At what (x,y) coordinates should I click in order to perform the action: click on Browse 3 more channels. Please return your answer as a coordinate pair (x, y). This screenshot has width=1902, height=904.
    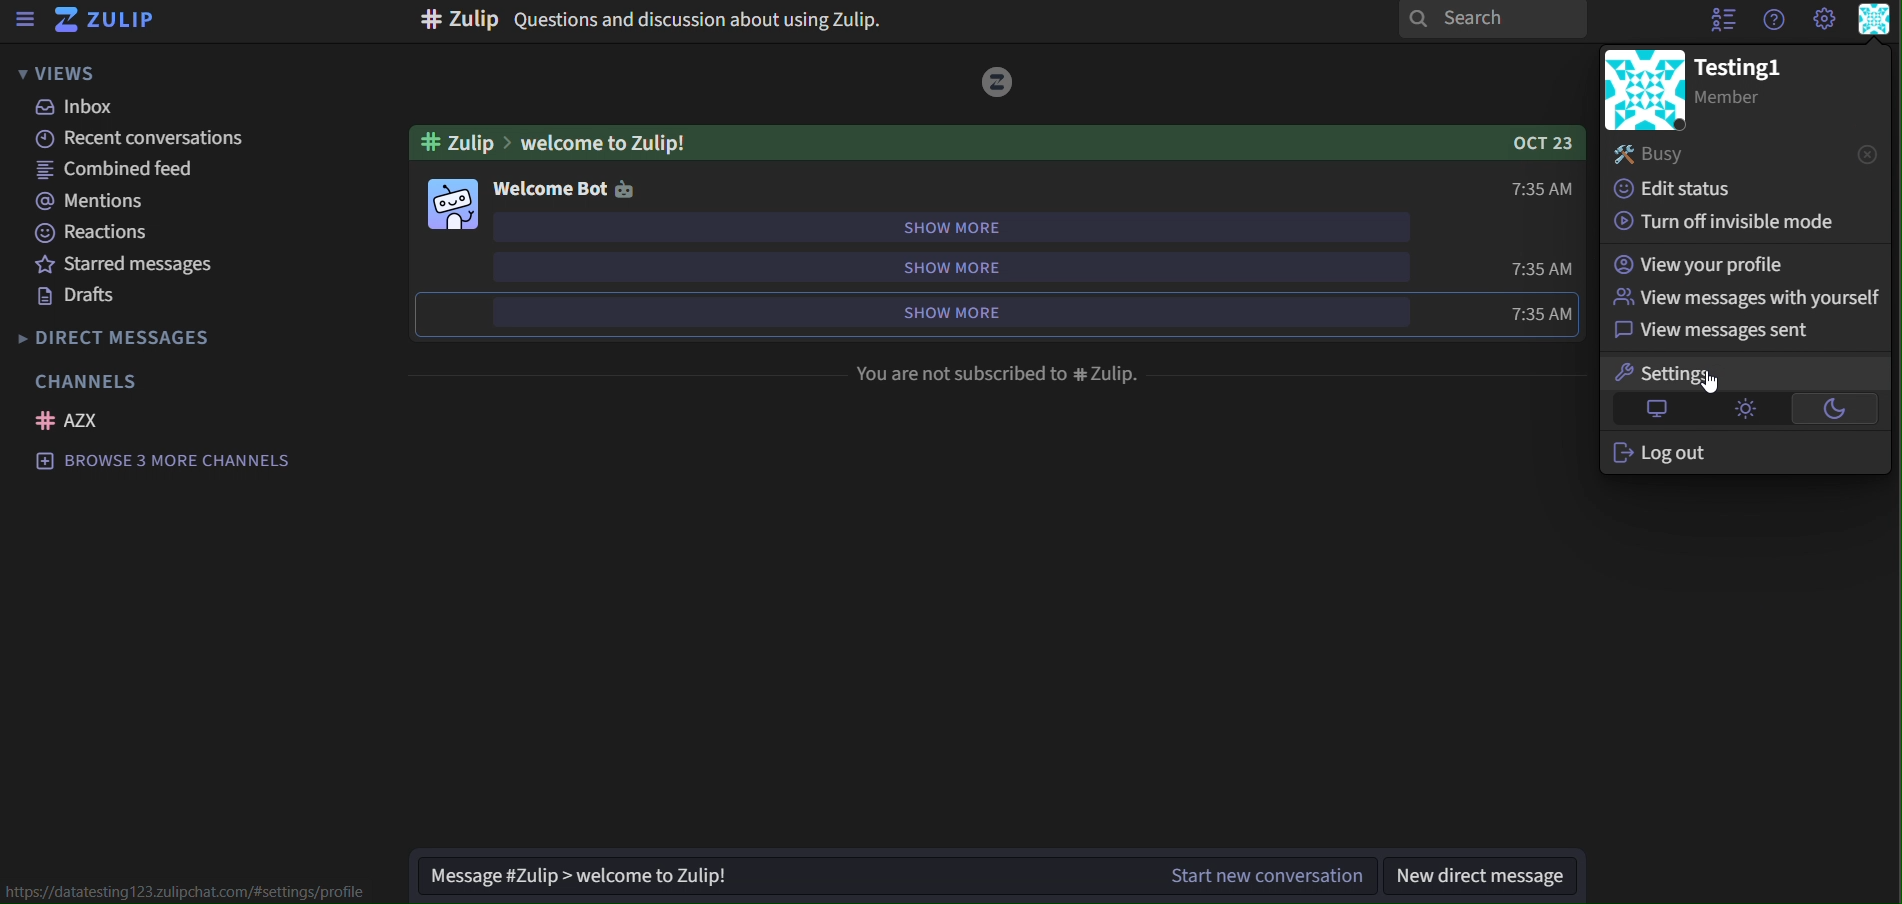
    Looking at the image, I should click on (162, 460).